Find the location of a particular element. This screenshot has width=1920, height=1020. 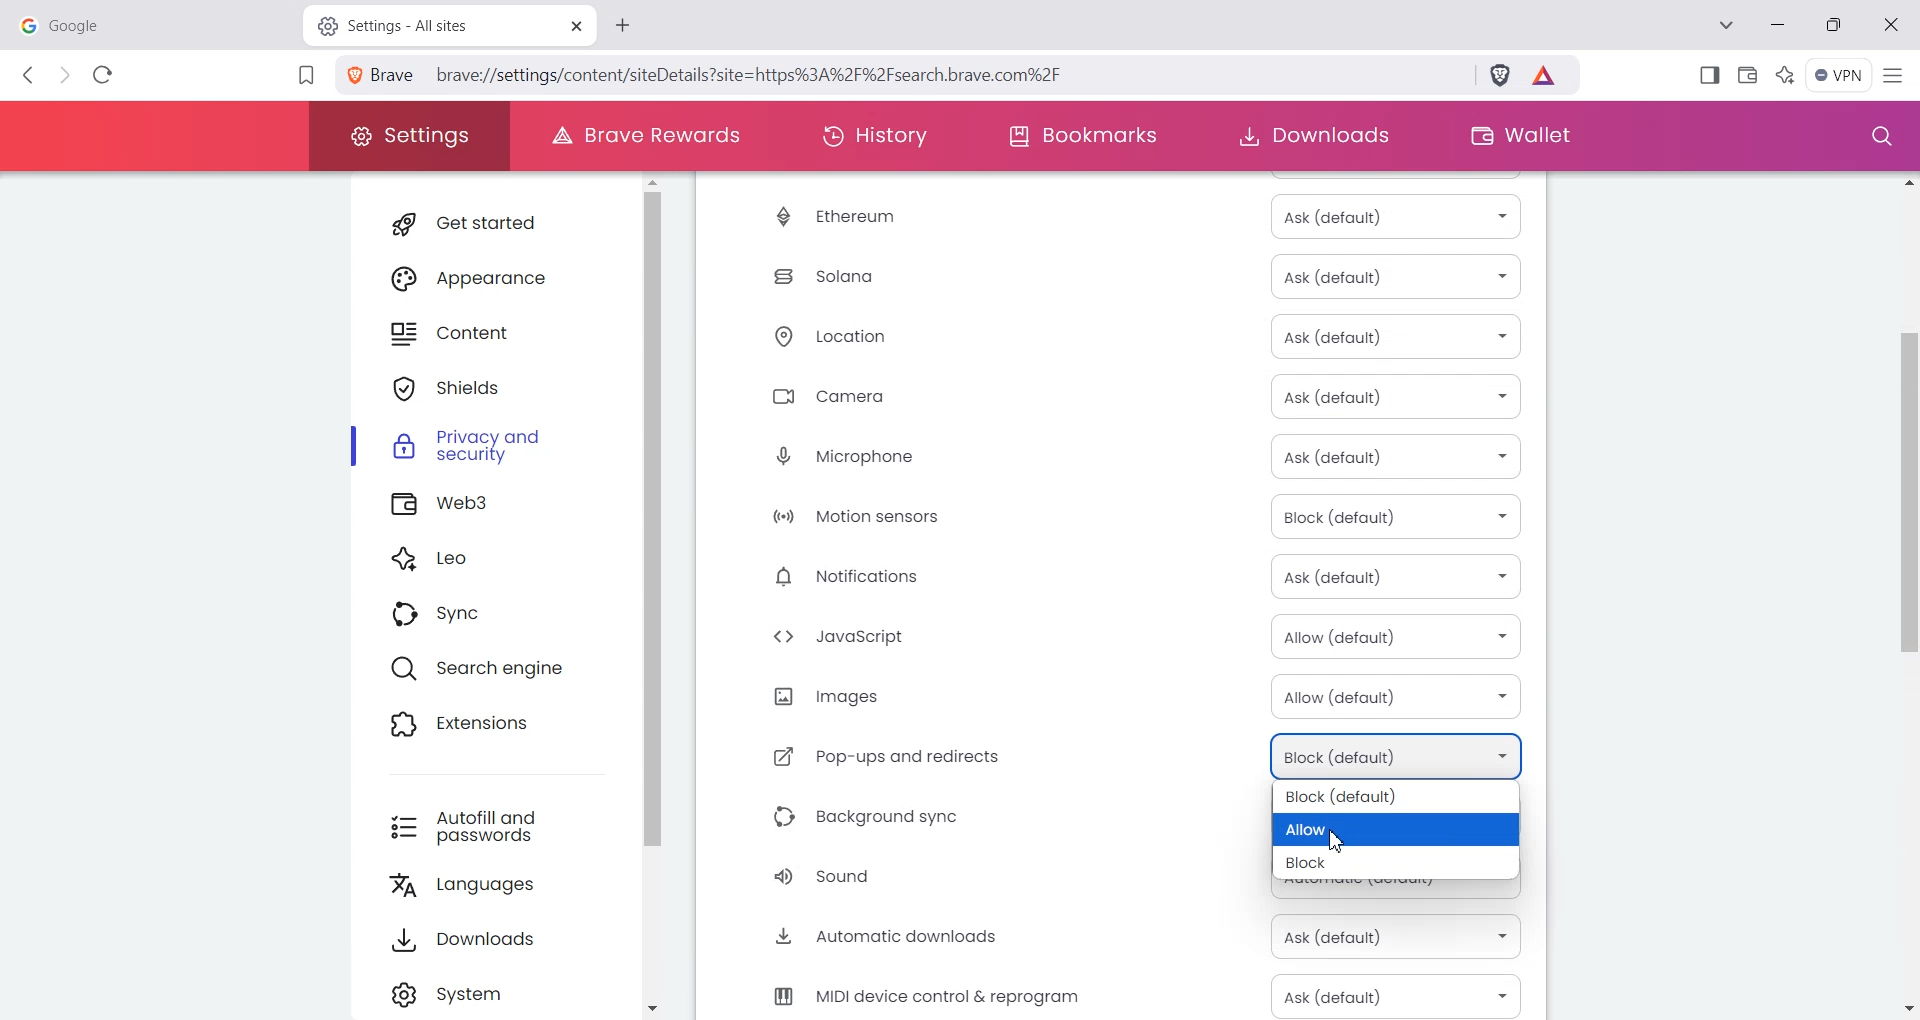

Block is located at coordinates (1394, 863).